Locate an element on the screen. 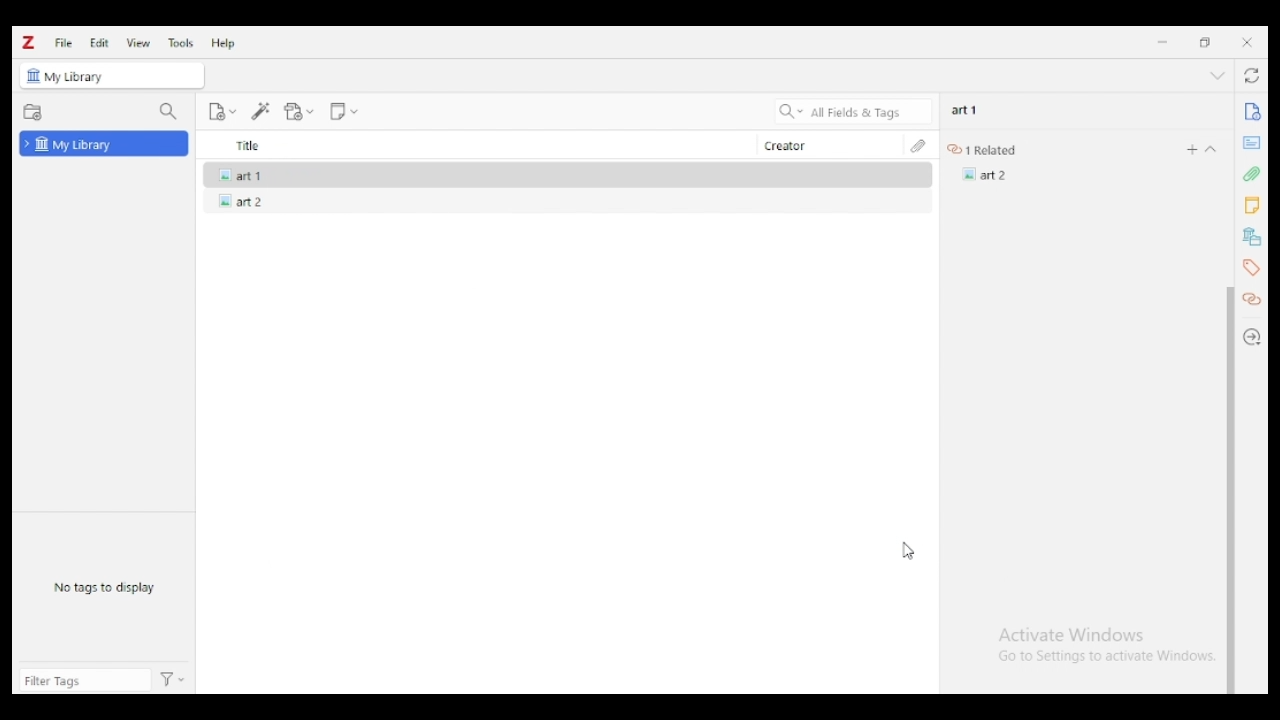 Image resolution: width=1280 pixels, height=720 pixels. attachments is located at coordinates (1251, 173).